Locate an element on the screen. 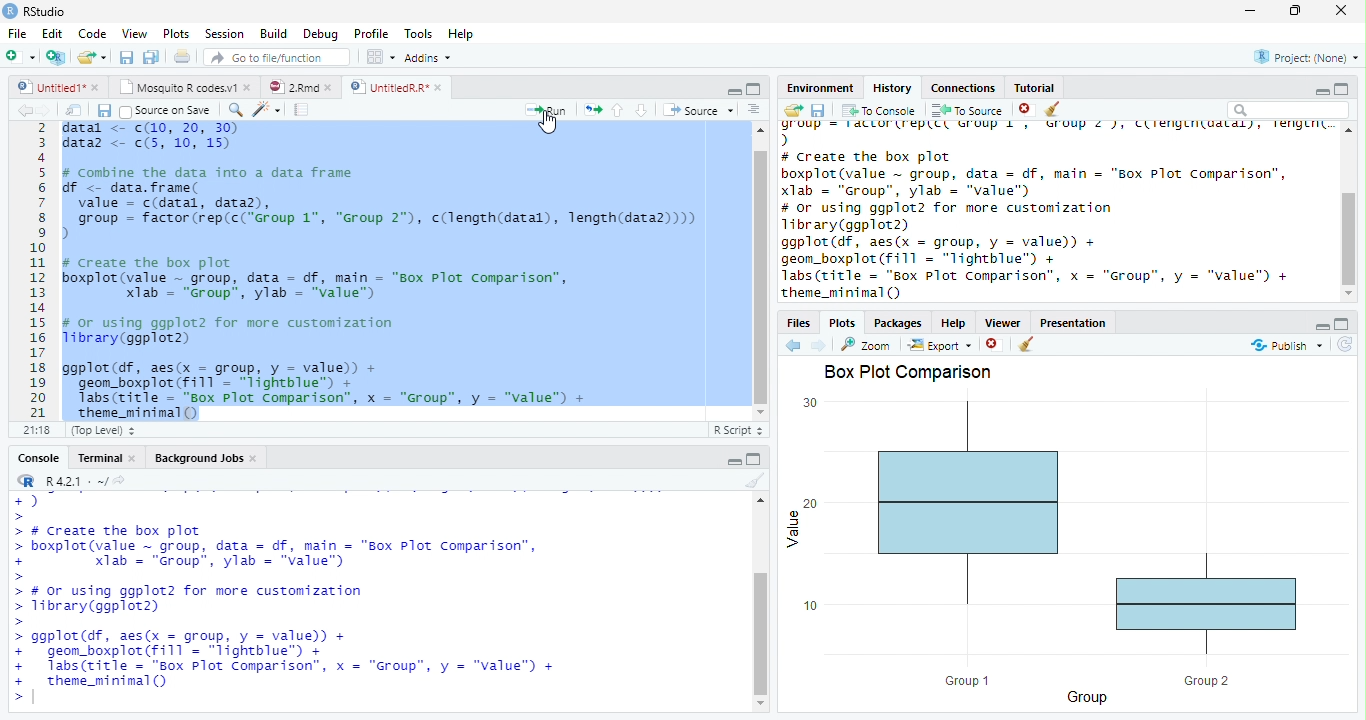 Image resolution: width=1366 pixels, height=720 pixels. Addins is located at coordinates (426, 57).